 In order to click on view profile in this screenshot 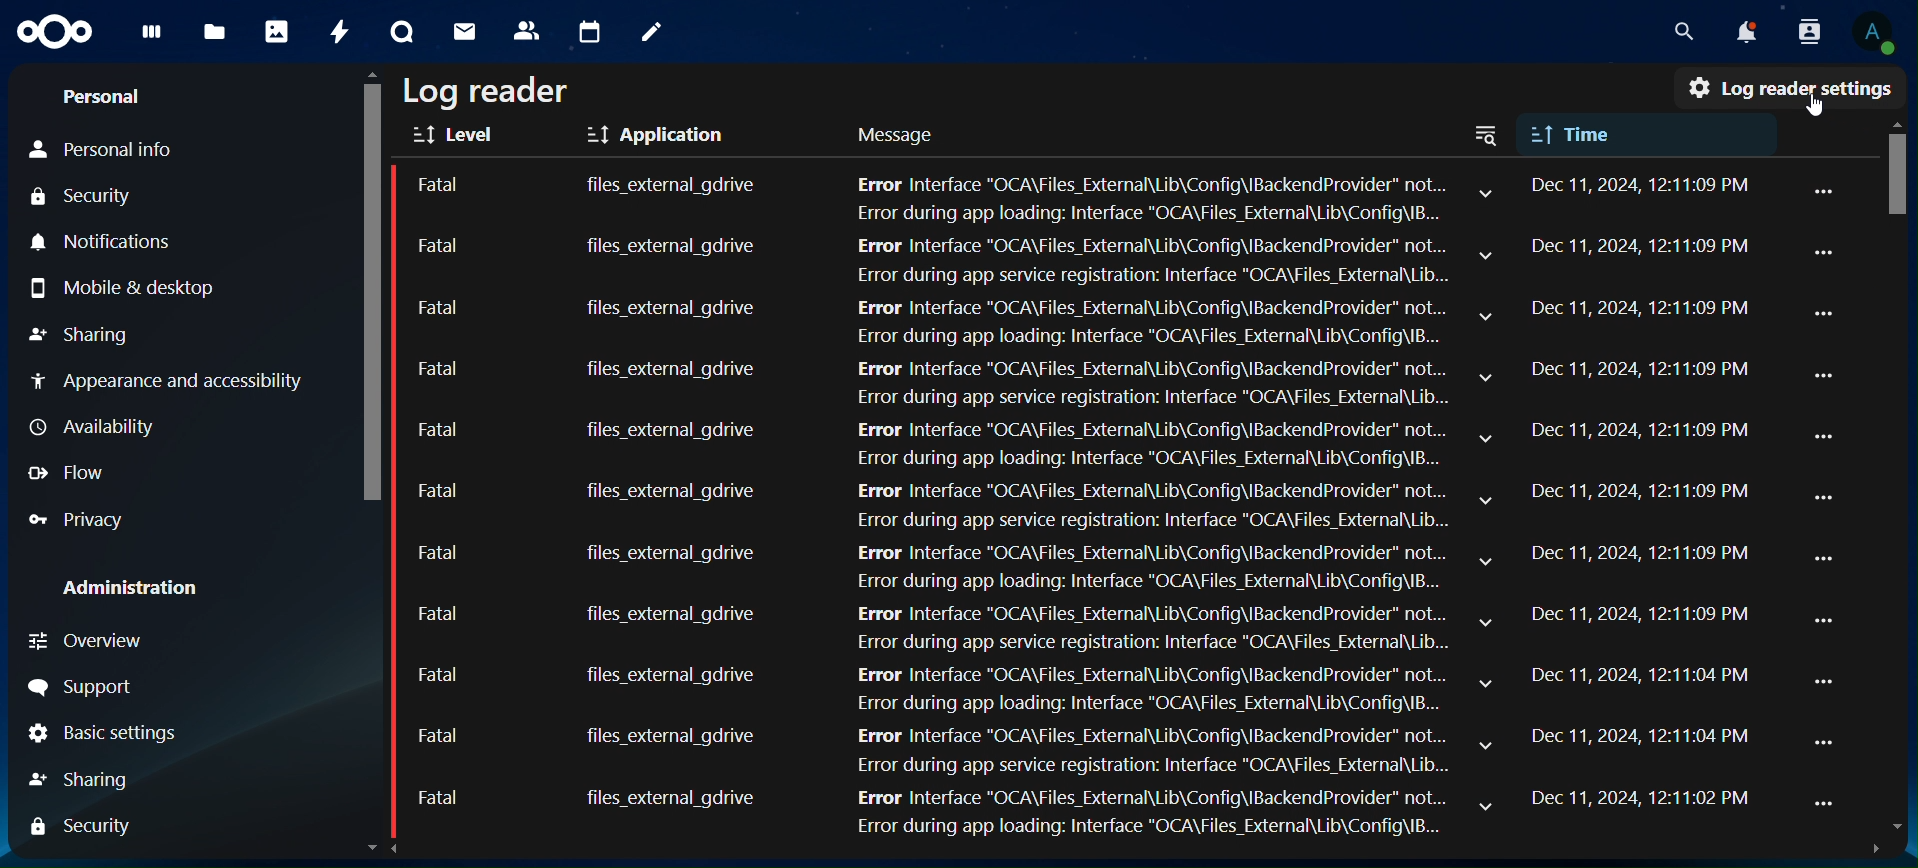, I will do `click(1872, 34)`.